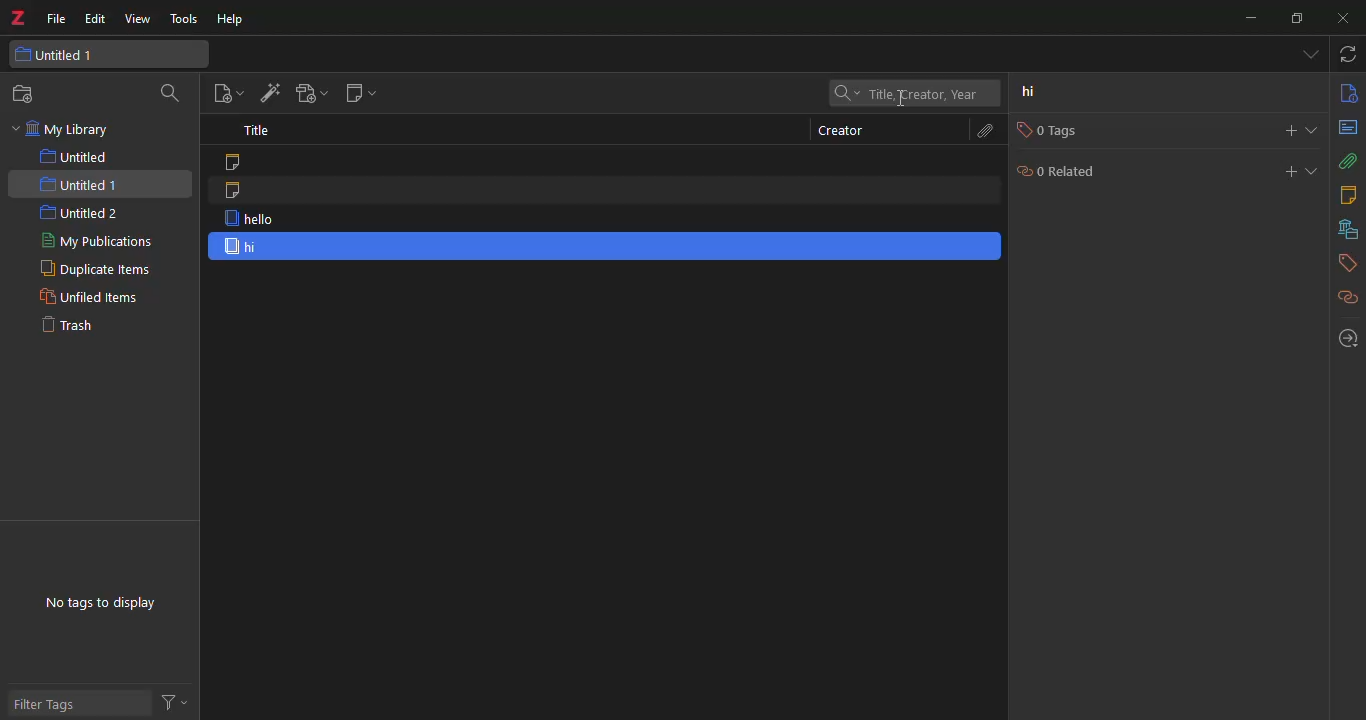 The height and width of the screenshot is (720, 1366). Describe the element at coordinates (1315, 130) in the screenshot. I see `expand` at that location.